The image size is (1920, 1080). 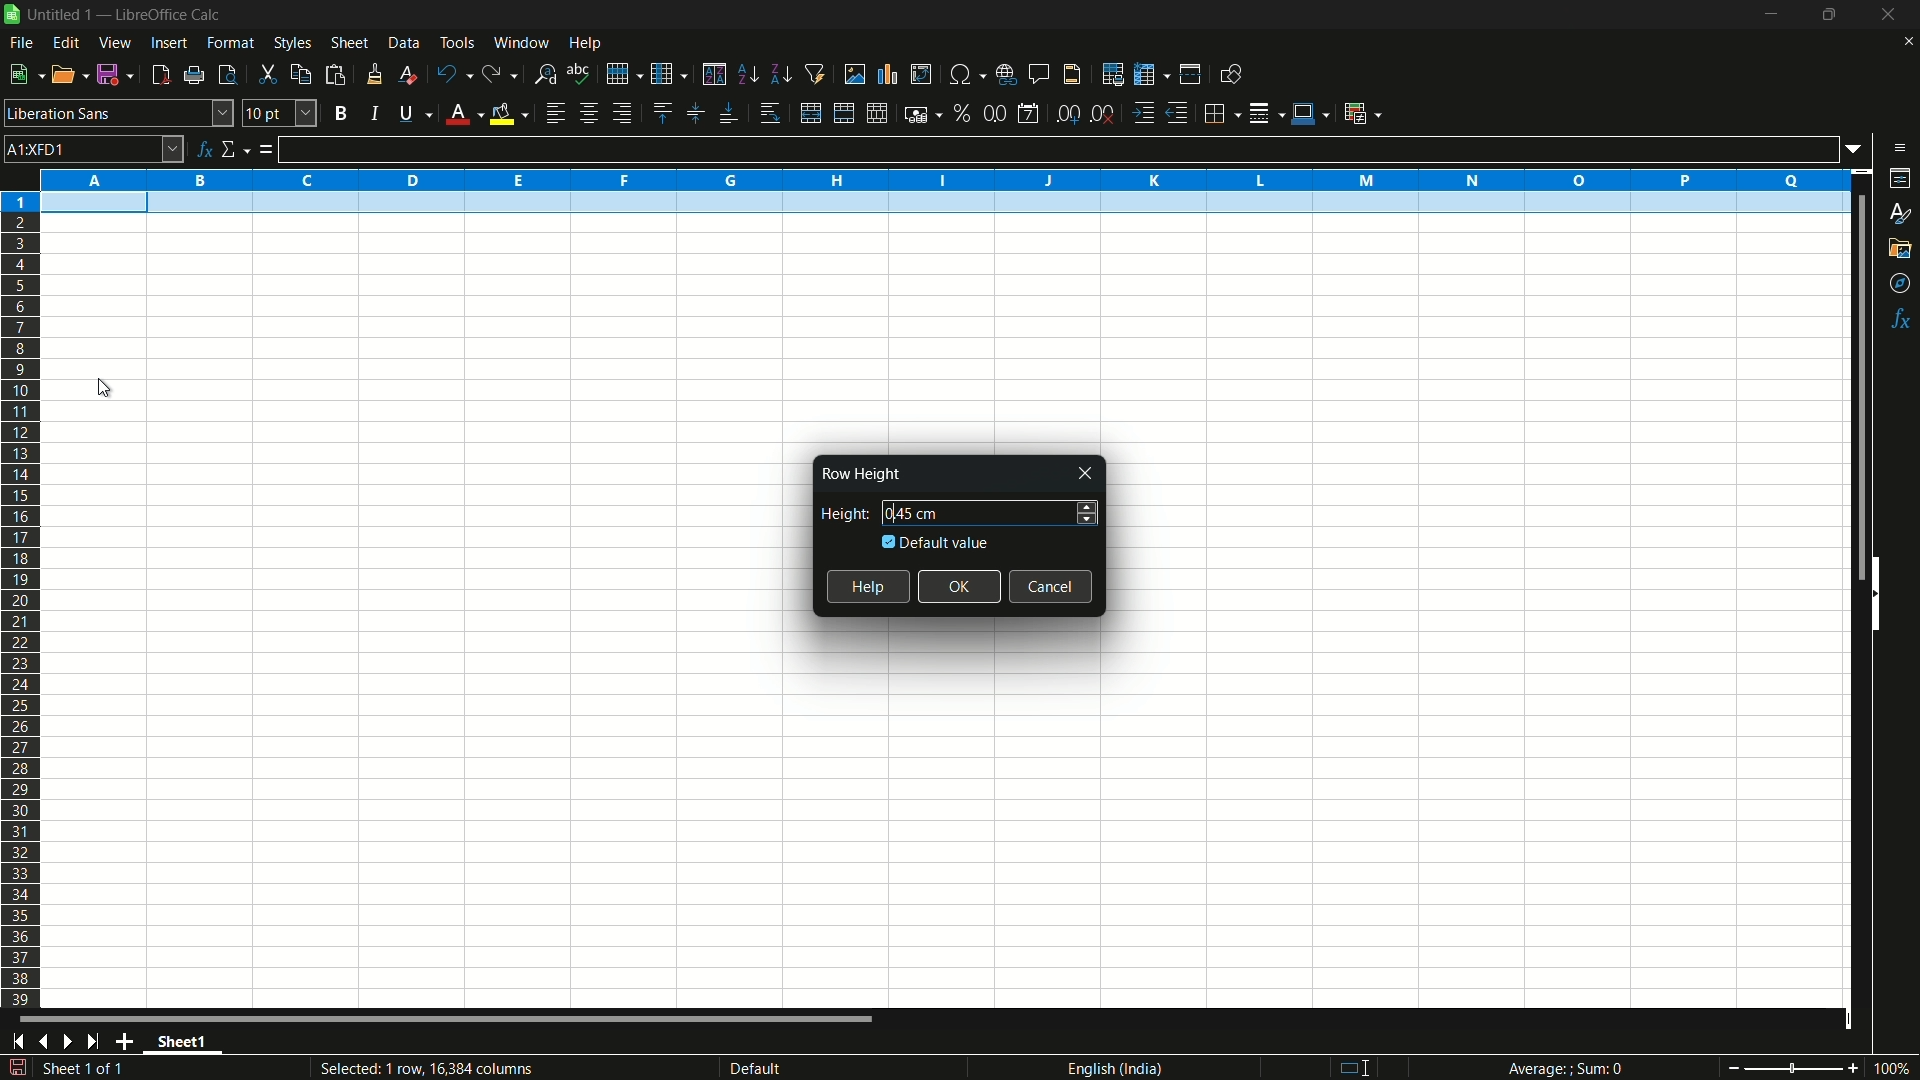 What do you see at coordinates (501, 75) in the screenshot?
I see `redo` at bounding box center [501, 75].